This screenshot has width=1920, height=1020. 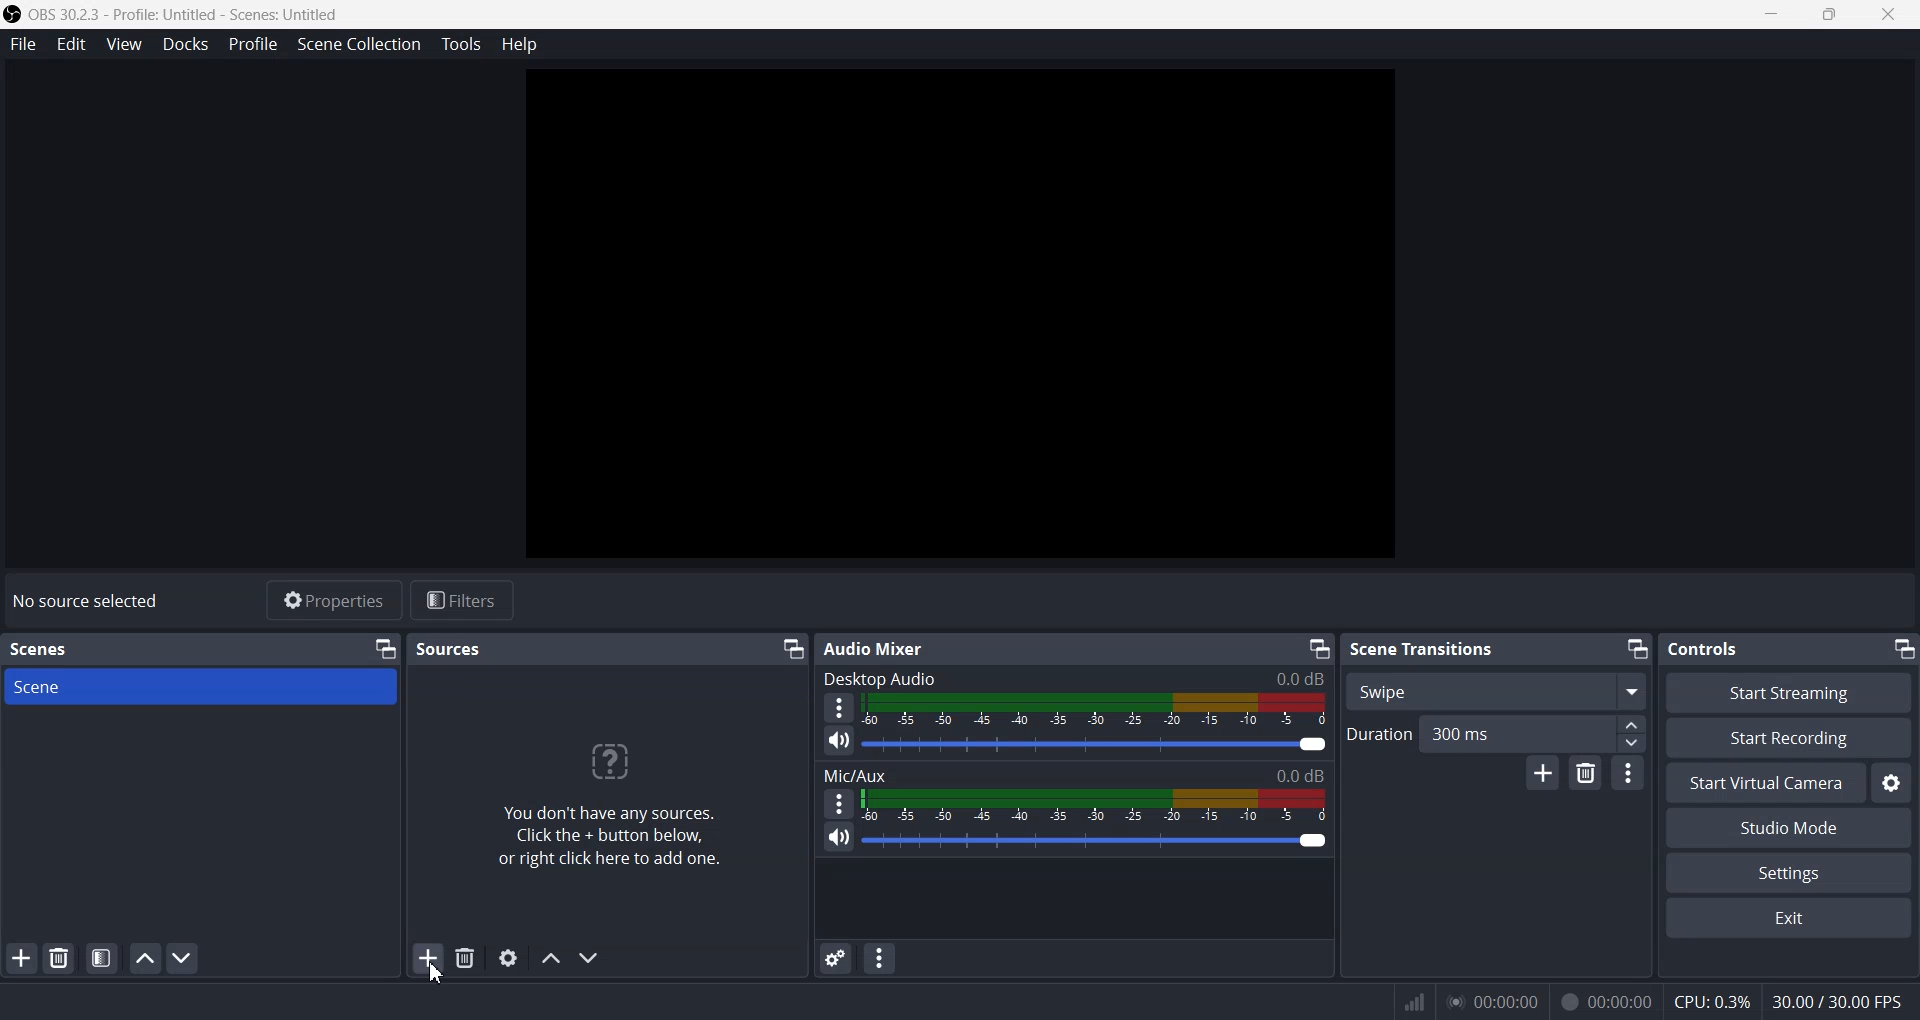 What do you see at coordinates (1093, 841) in the screenshot?
I see `Volume Adjuster` at bounding box center [1093, 841].